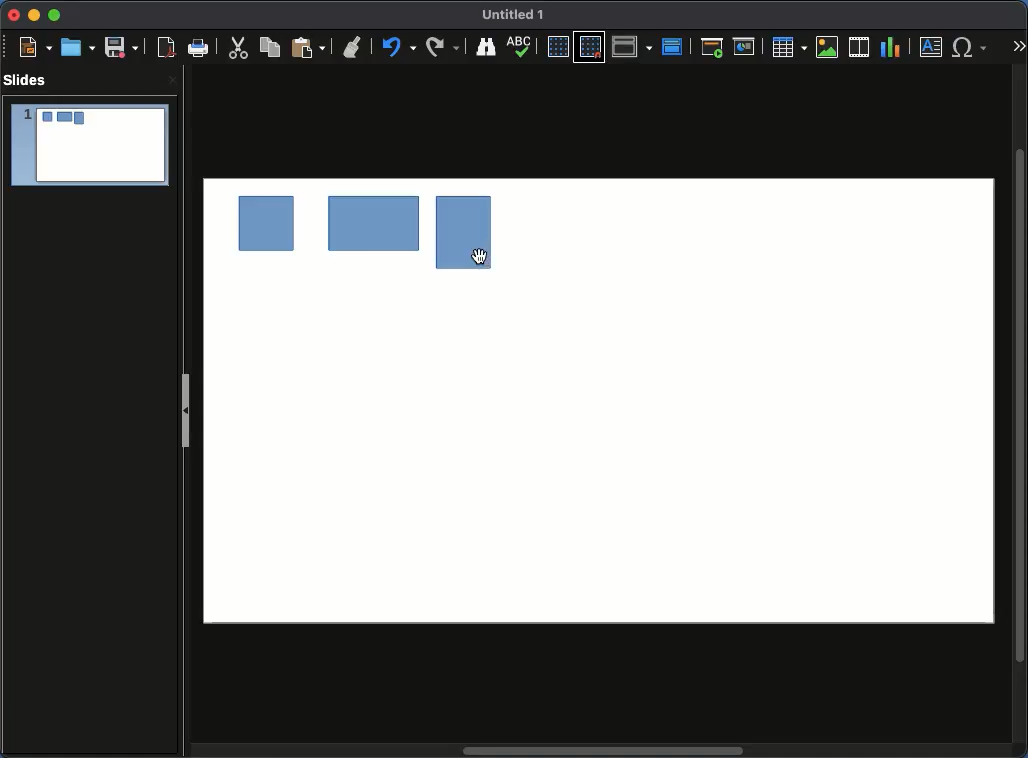  Describe the element at coordinates (89, 145) in the screenshot. I see `Slide` at that location.